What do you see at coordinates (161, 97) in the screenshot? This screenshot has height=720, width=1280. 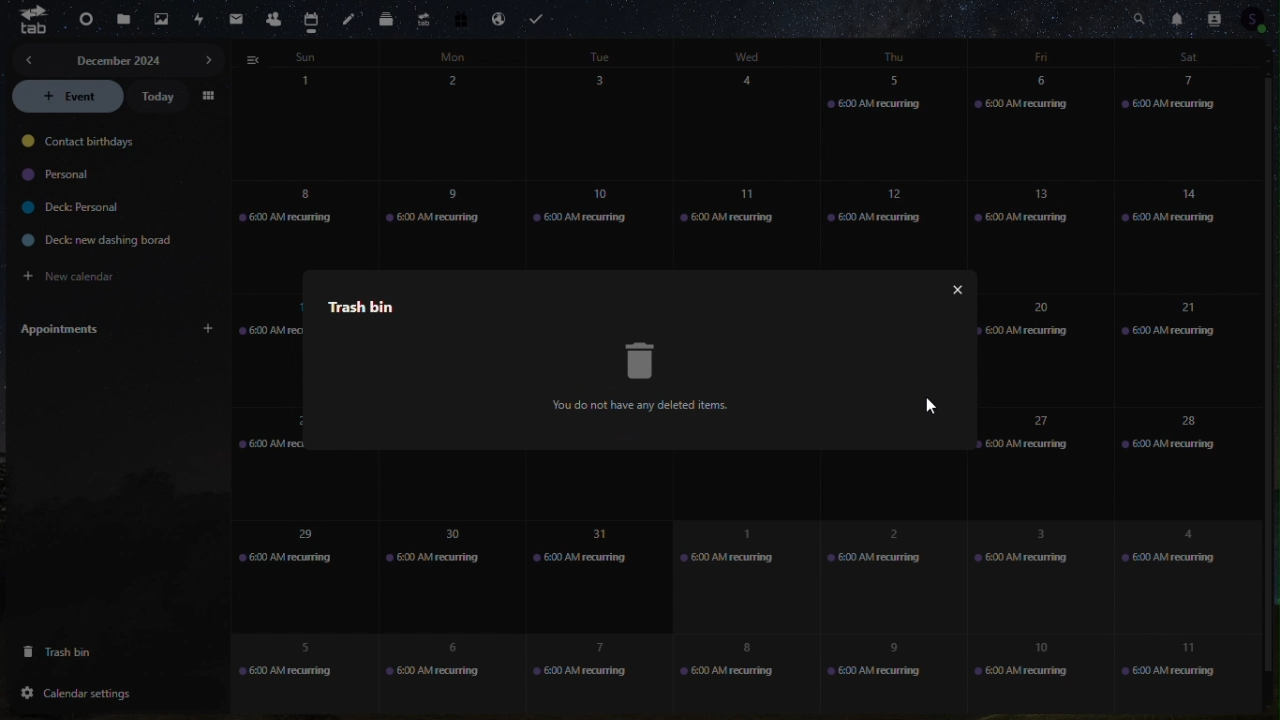 I see `today` at bounding box center [161, 97].